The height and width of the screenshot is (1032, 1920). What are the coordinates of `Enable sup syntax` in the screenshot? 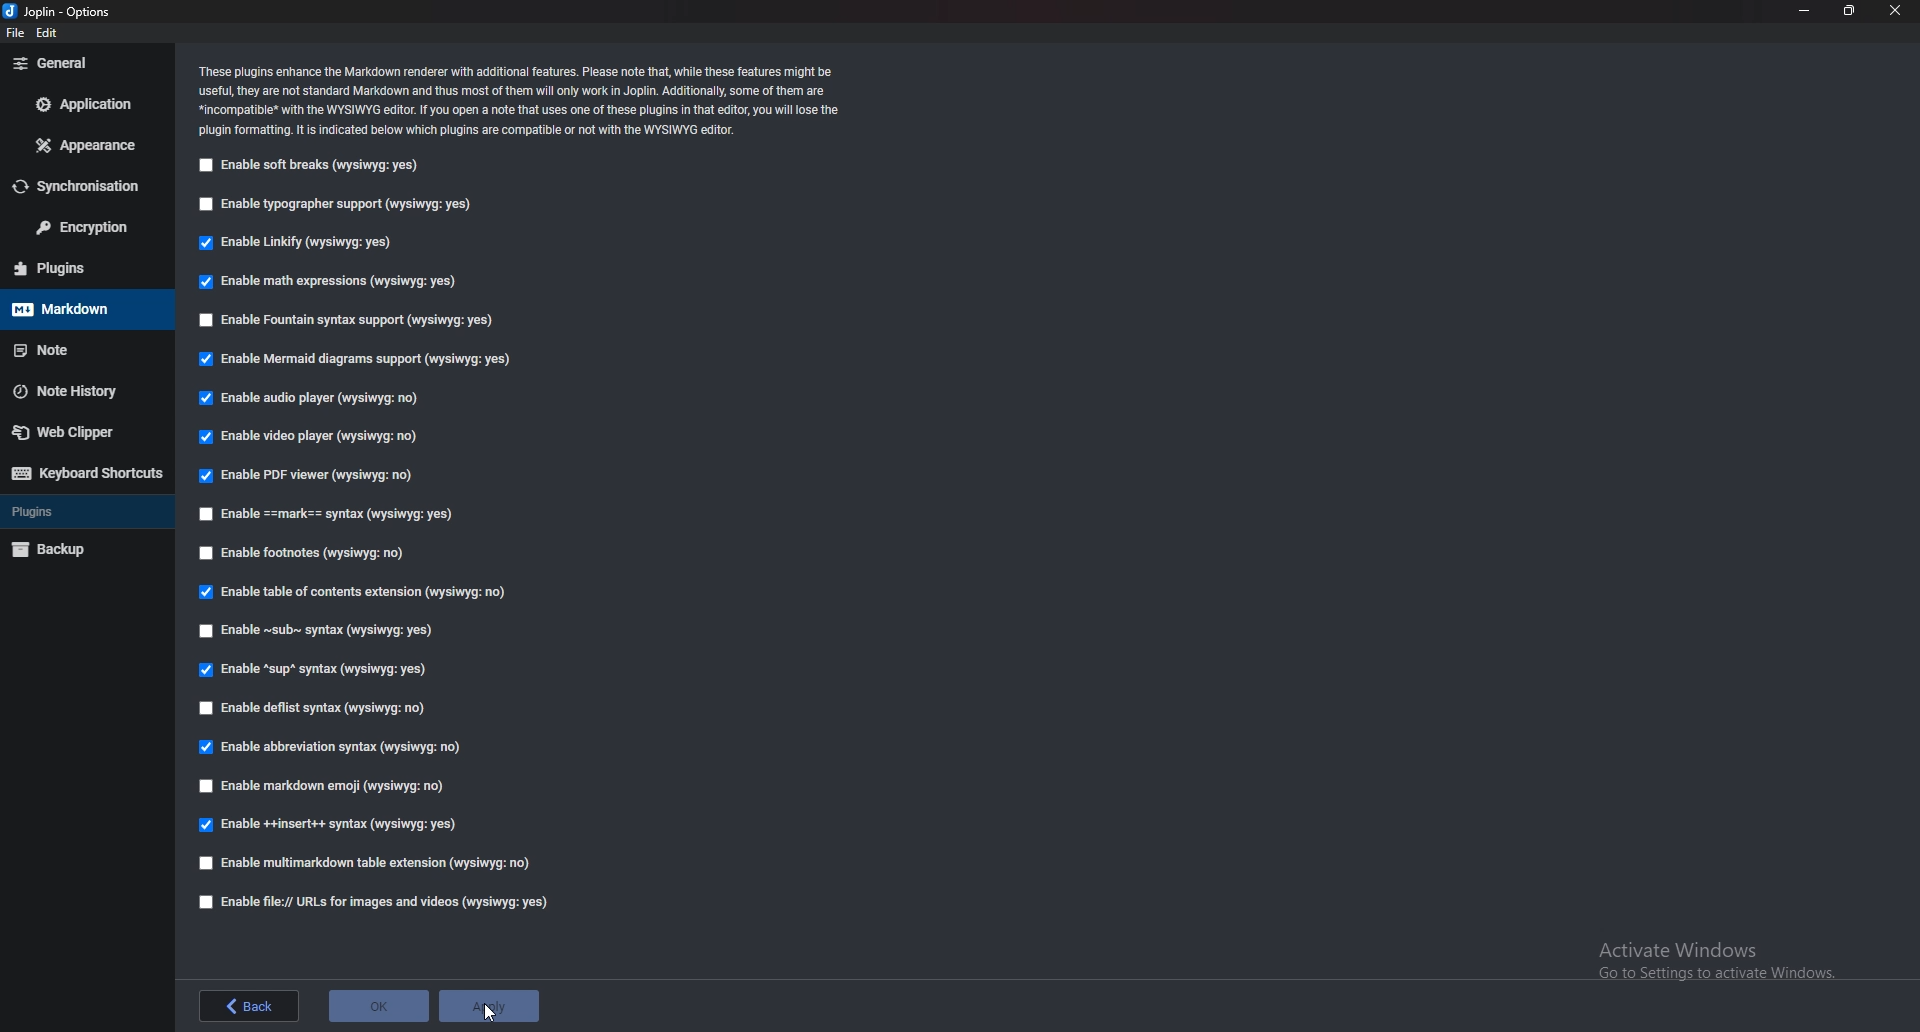 It's located at (319, 668).